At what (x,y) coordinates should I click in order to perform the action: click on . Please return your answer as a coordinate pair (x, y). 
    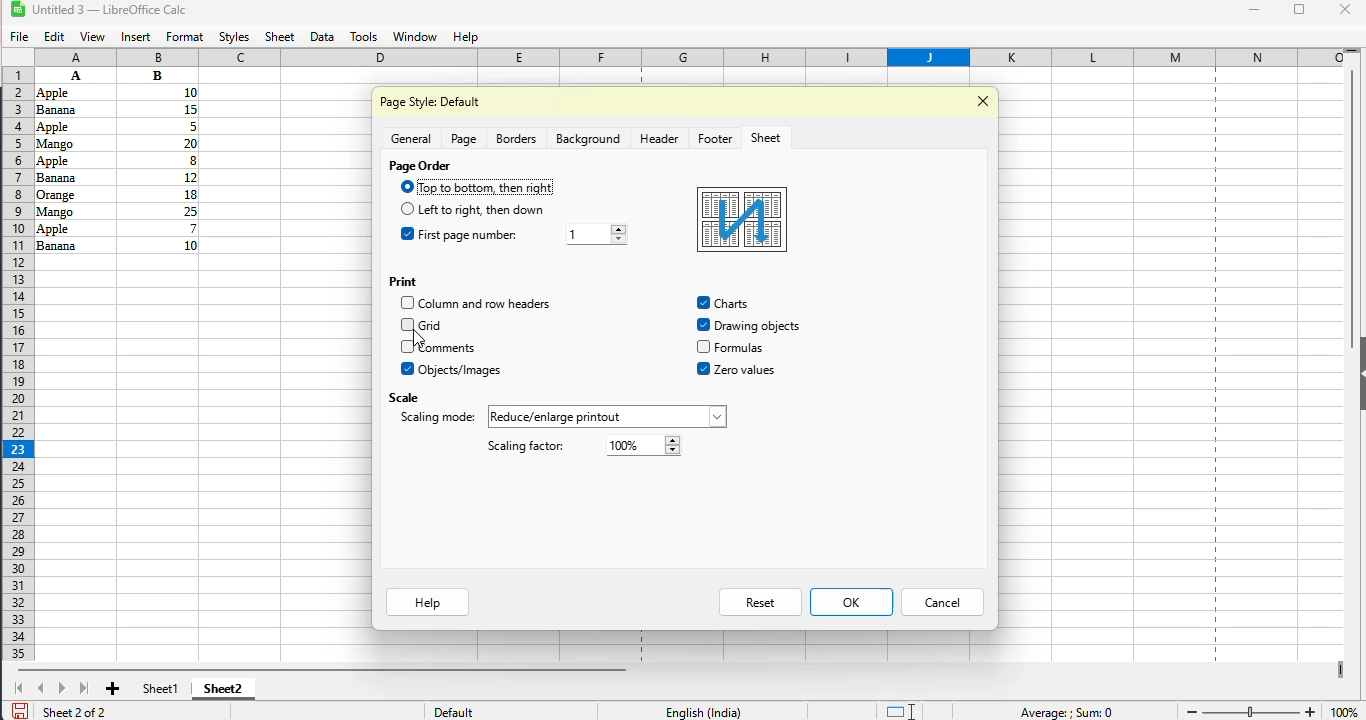
    Looking at the image, I should click on (158, 159).